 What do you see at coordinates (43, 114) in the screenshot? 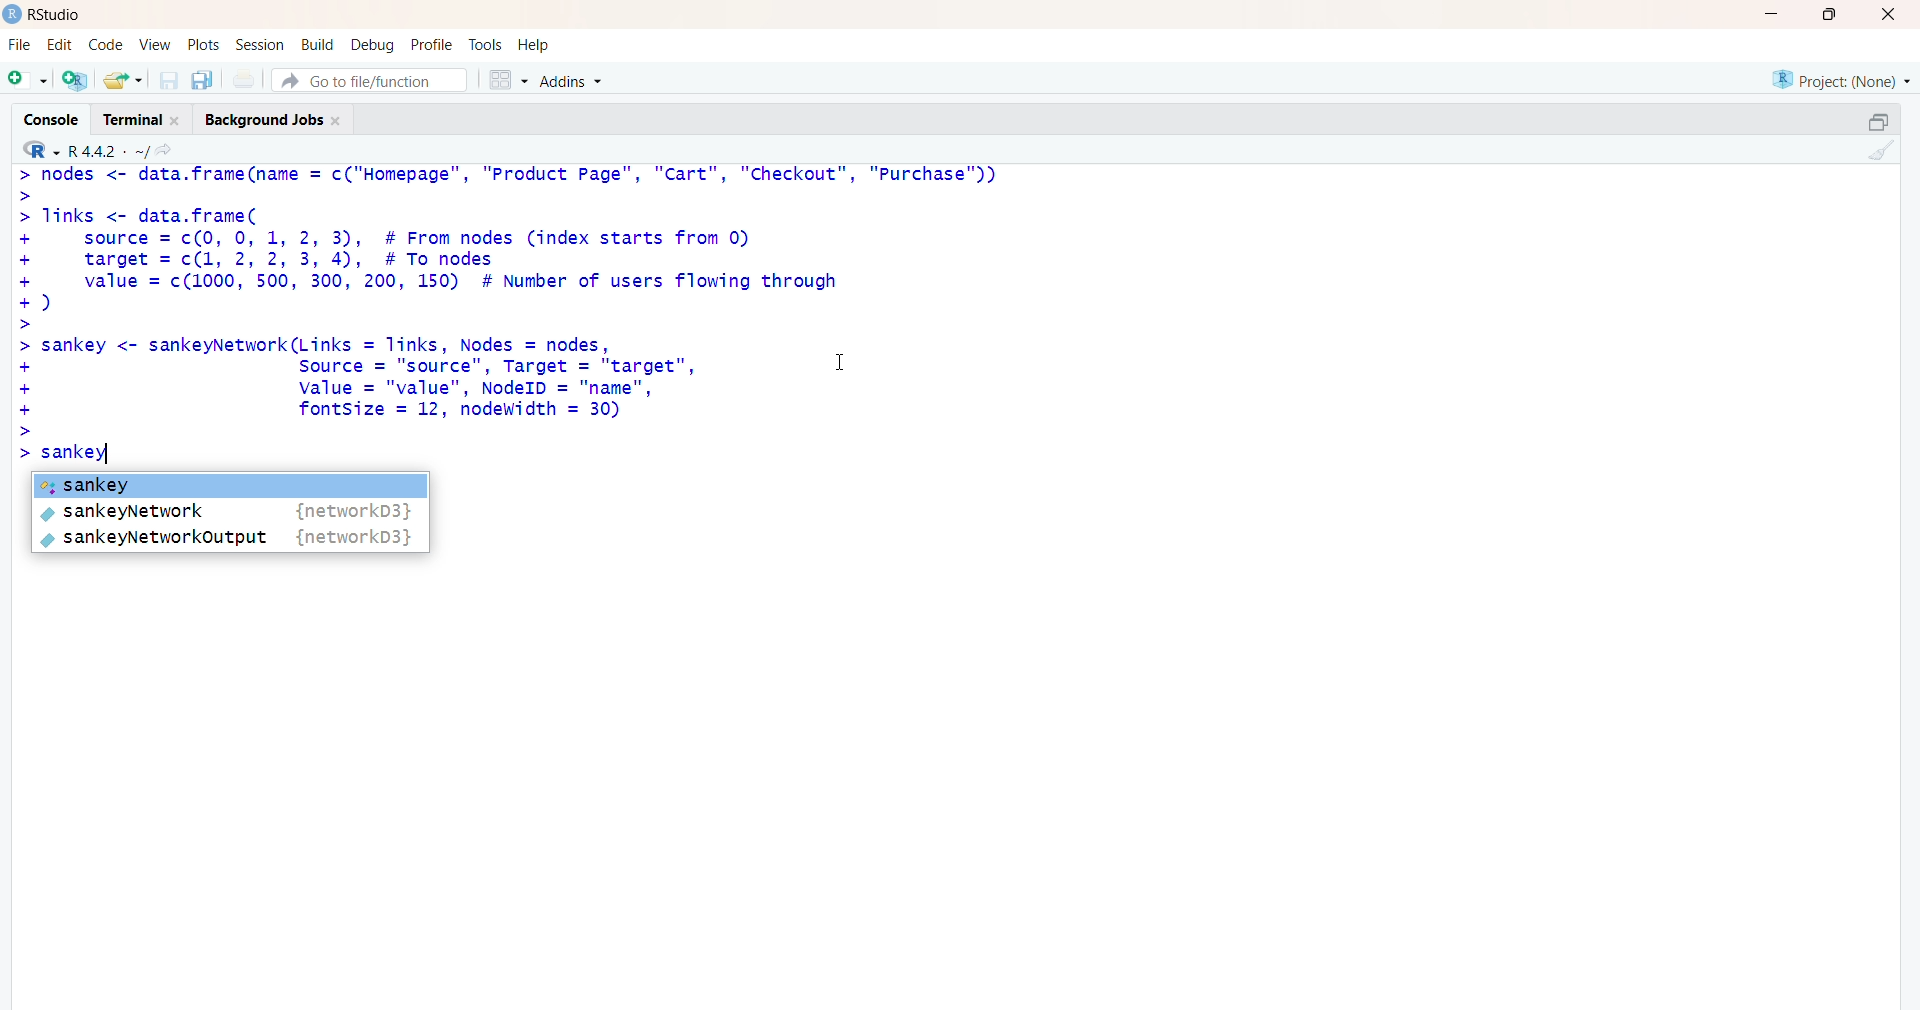
I see `console` at bounding box center [43, 114].